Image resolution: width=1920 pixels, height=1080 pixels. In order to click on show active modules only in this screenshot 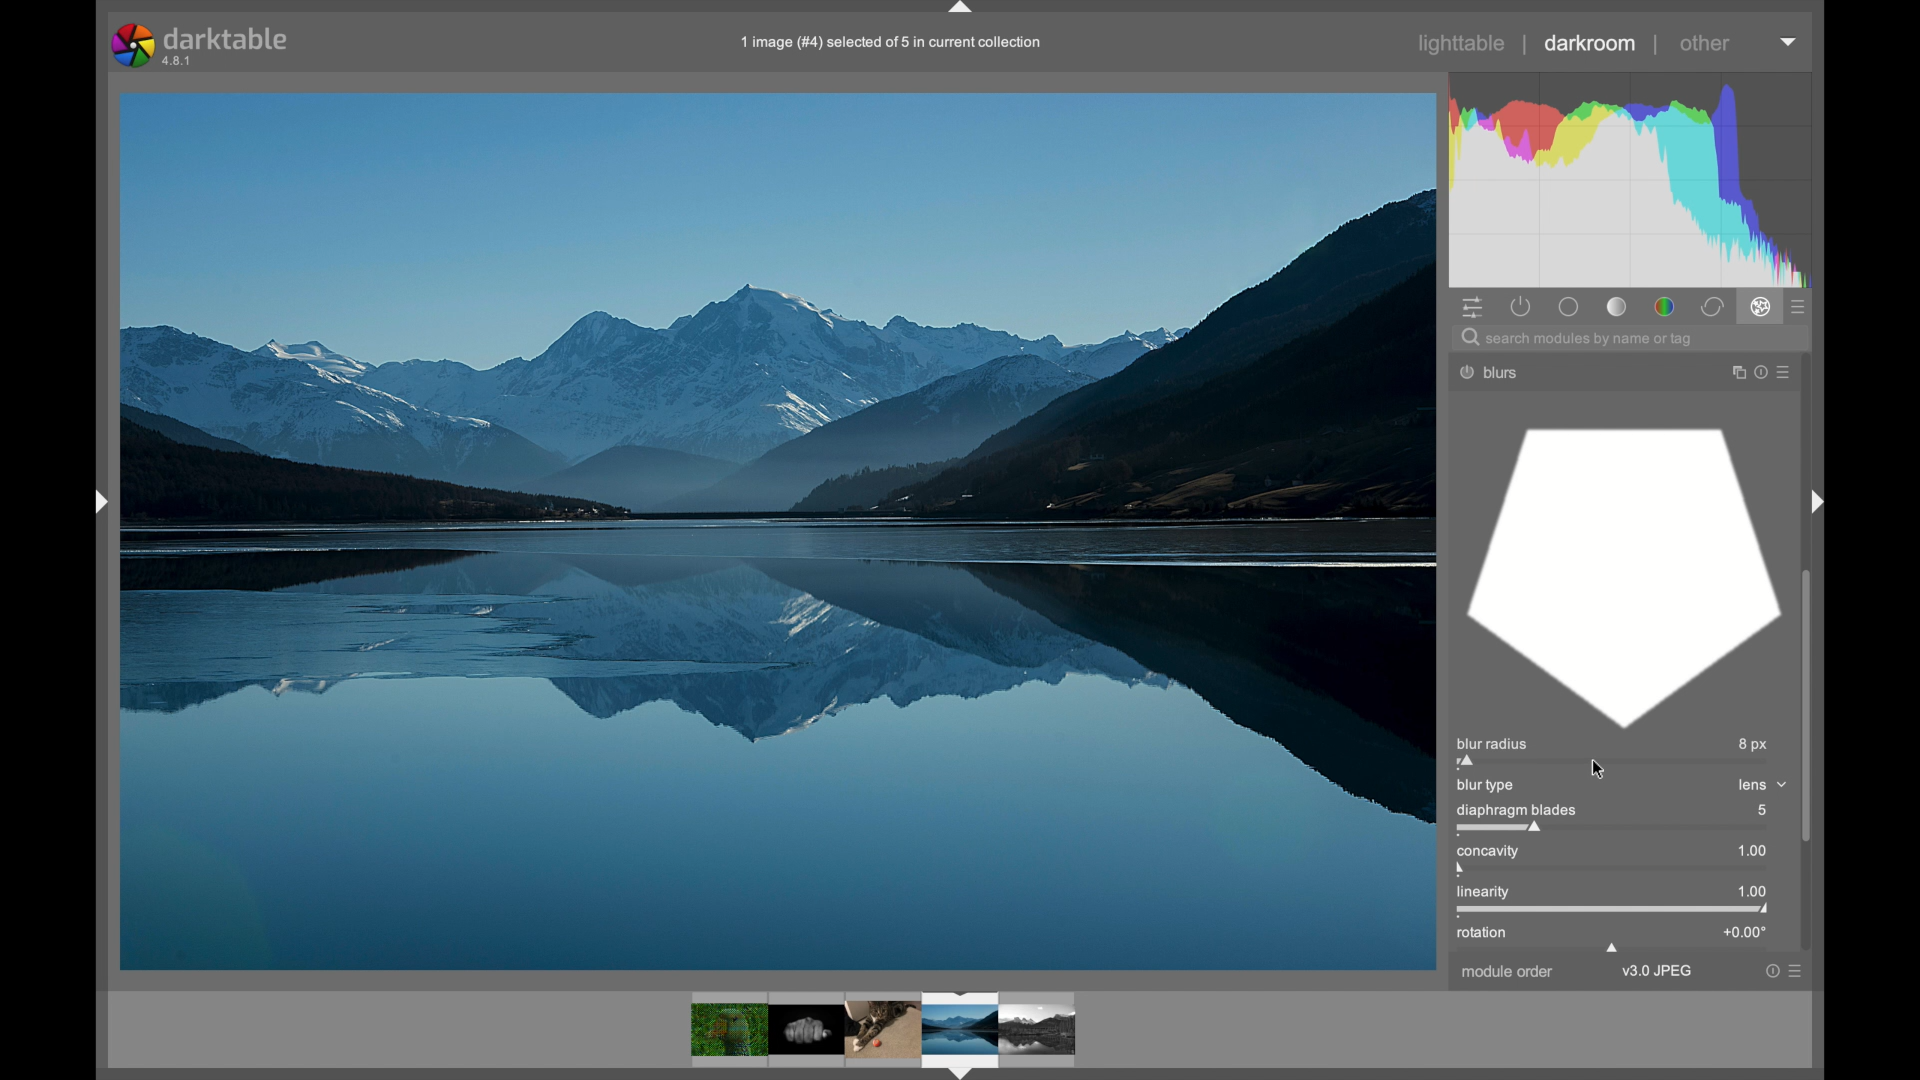, I will do `click(1520, 306)`.